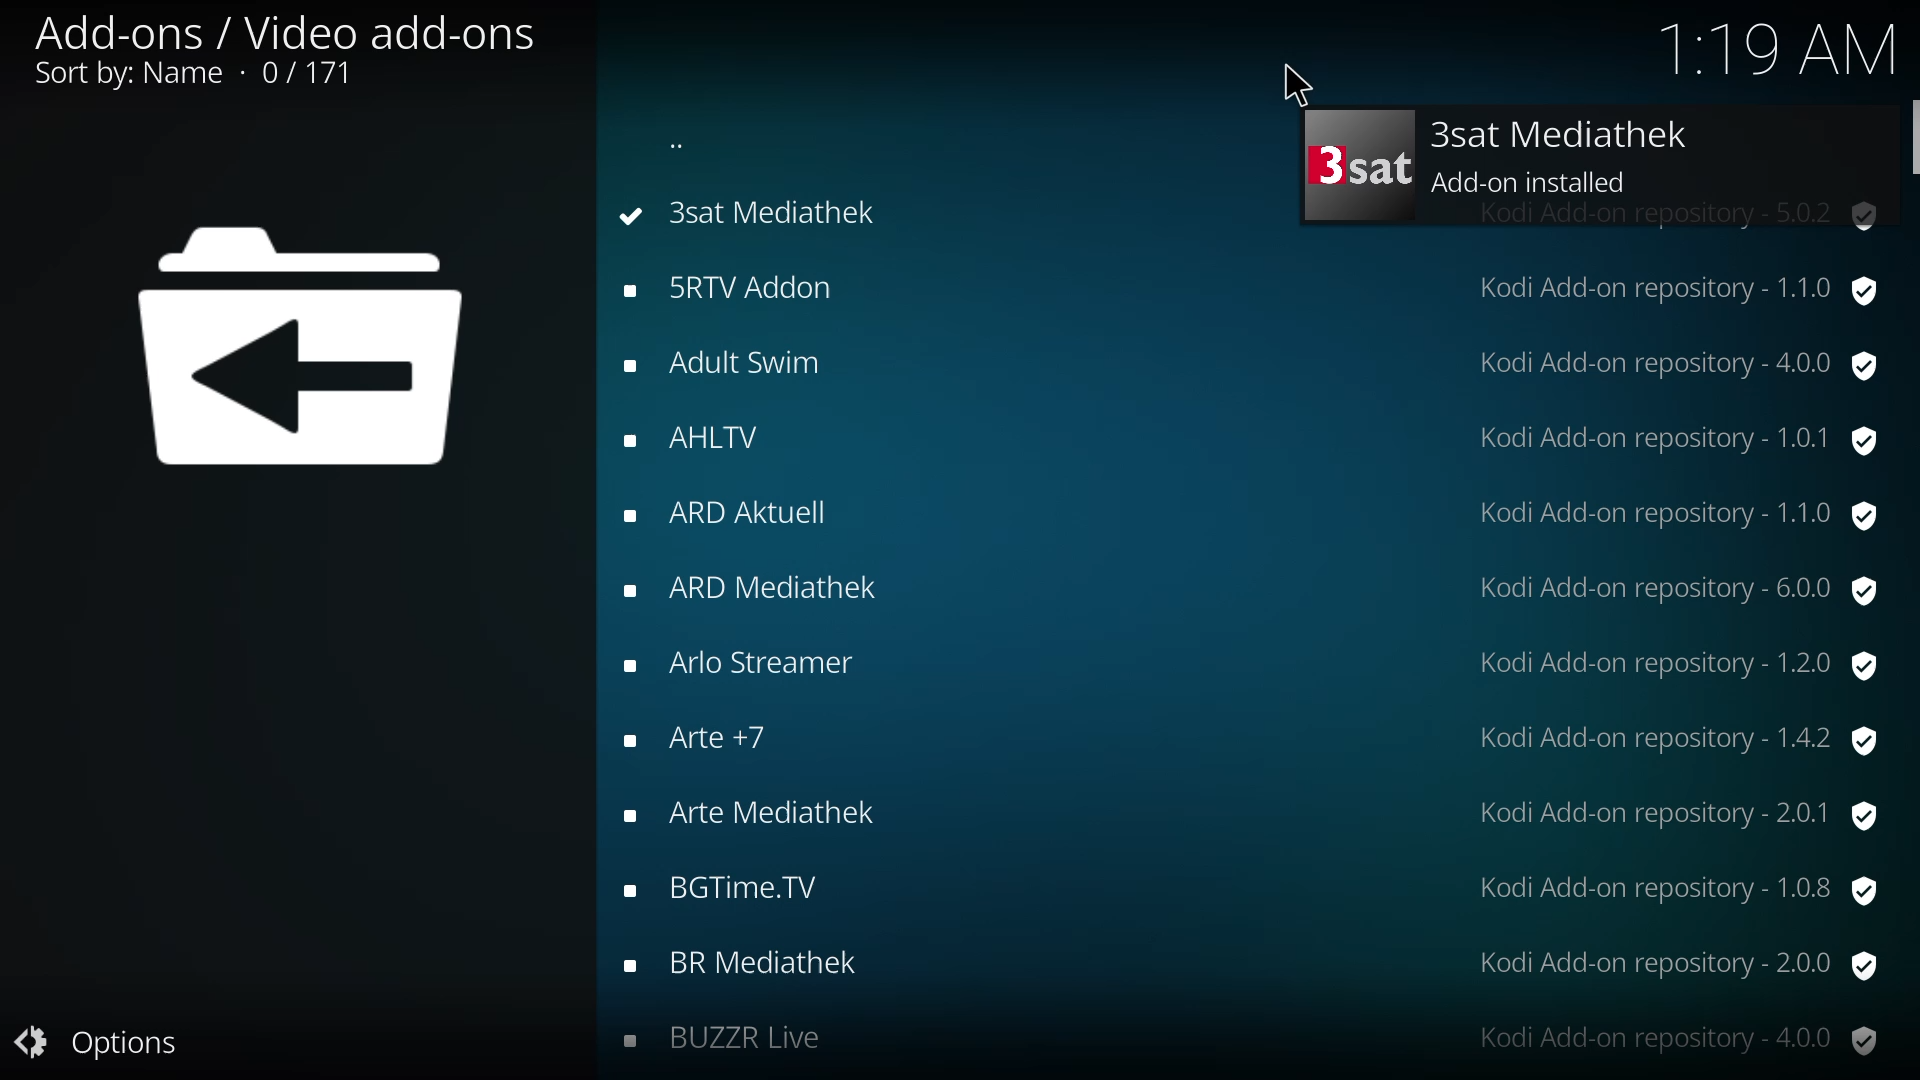 The image size is (1920, 1080). I want to click on version, so click(1666, 663).